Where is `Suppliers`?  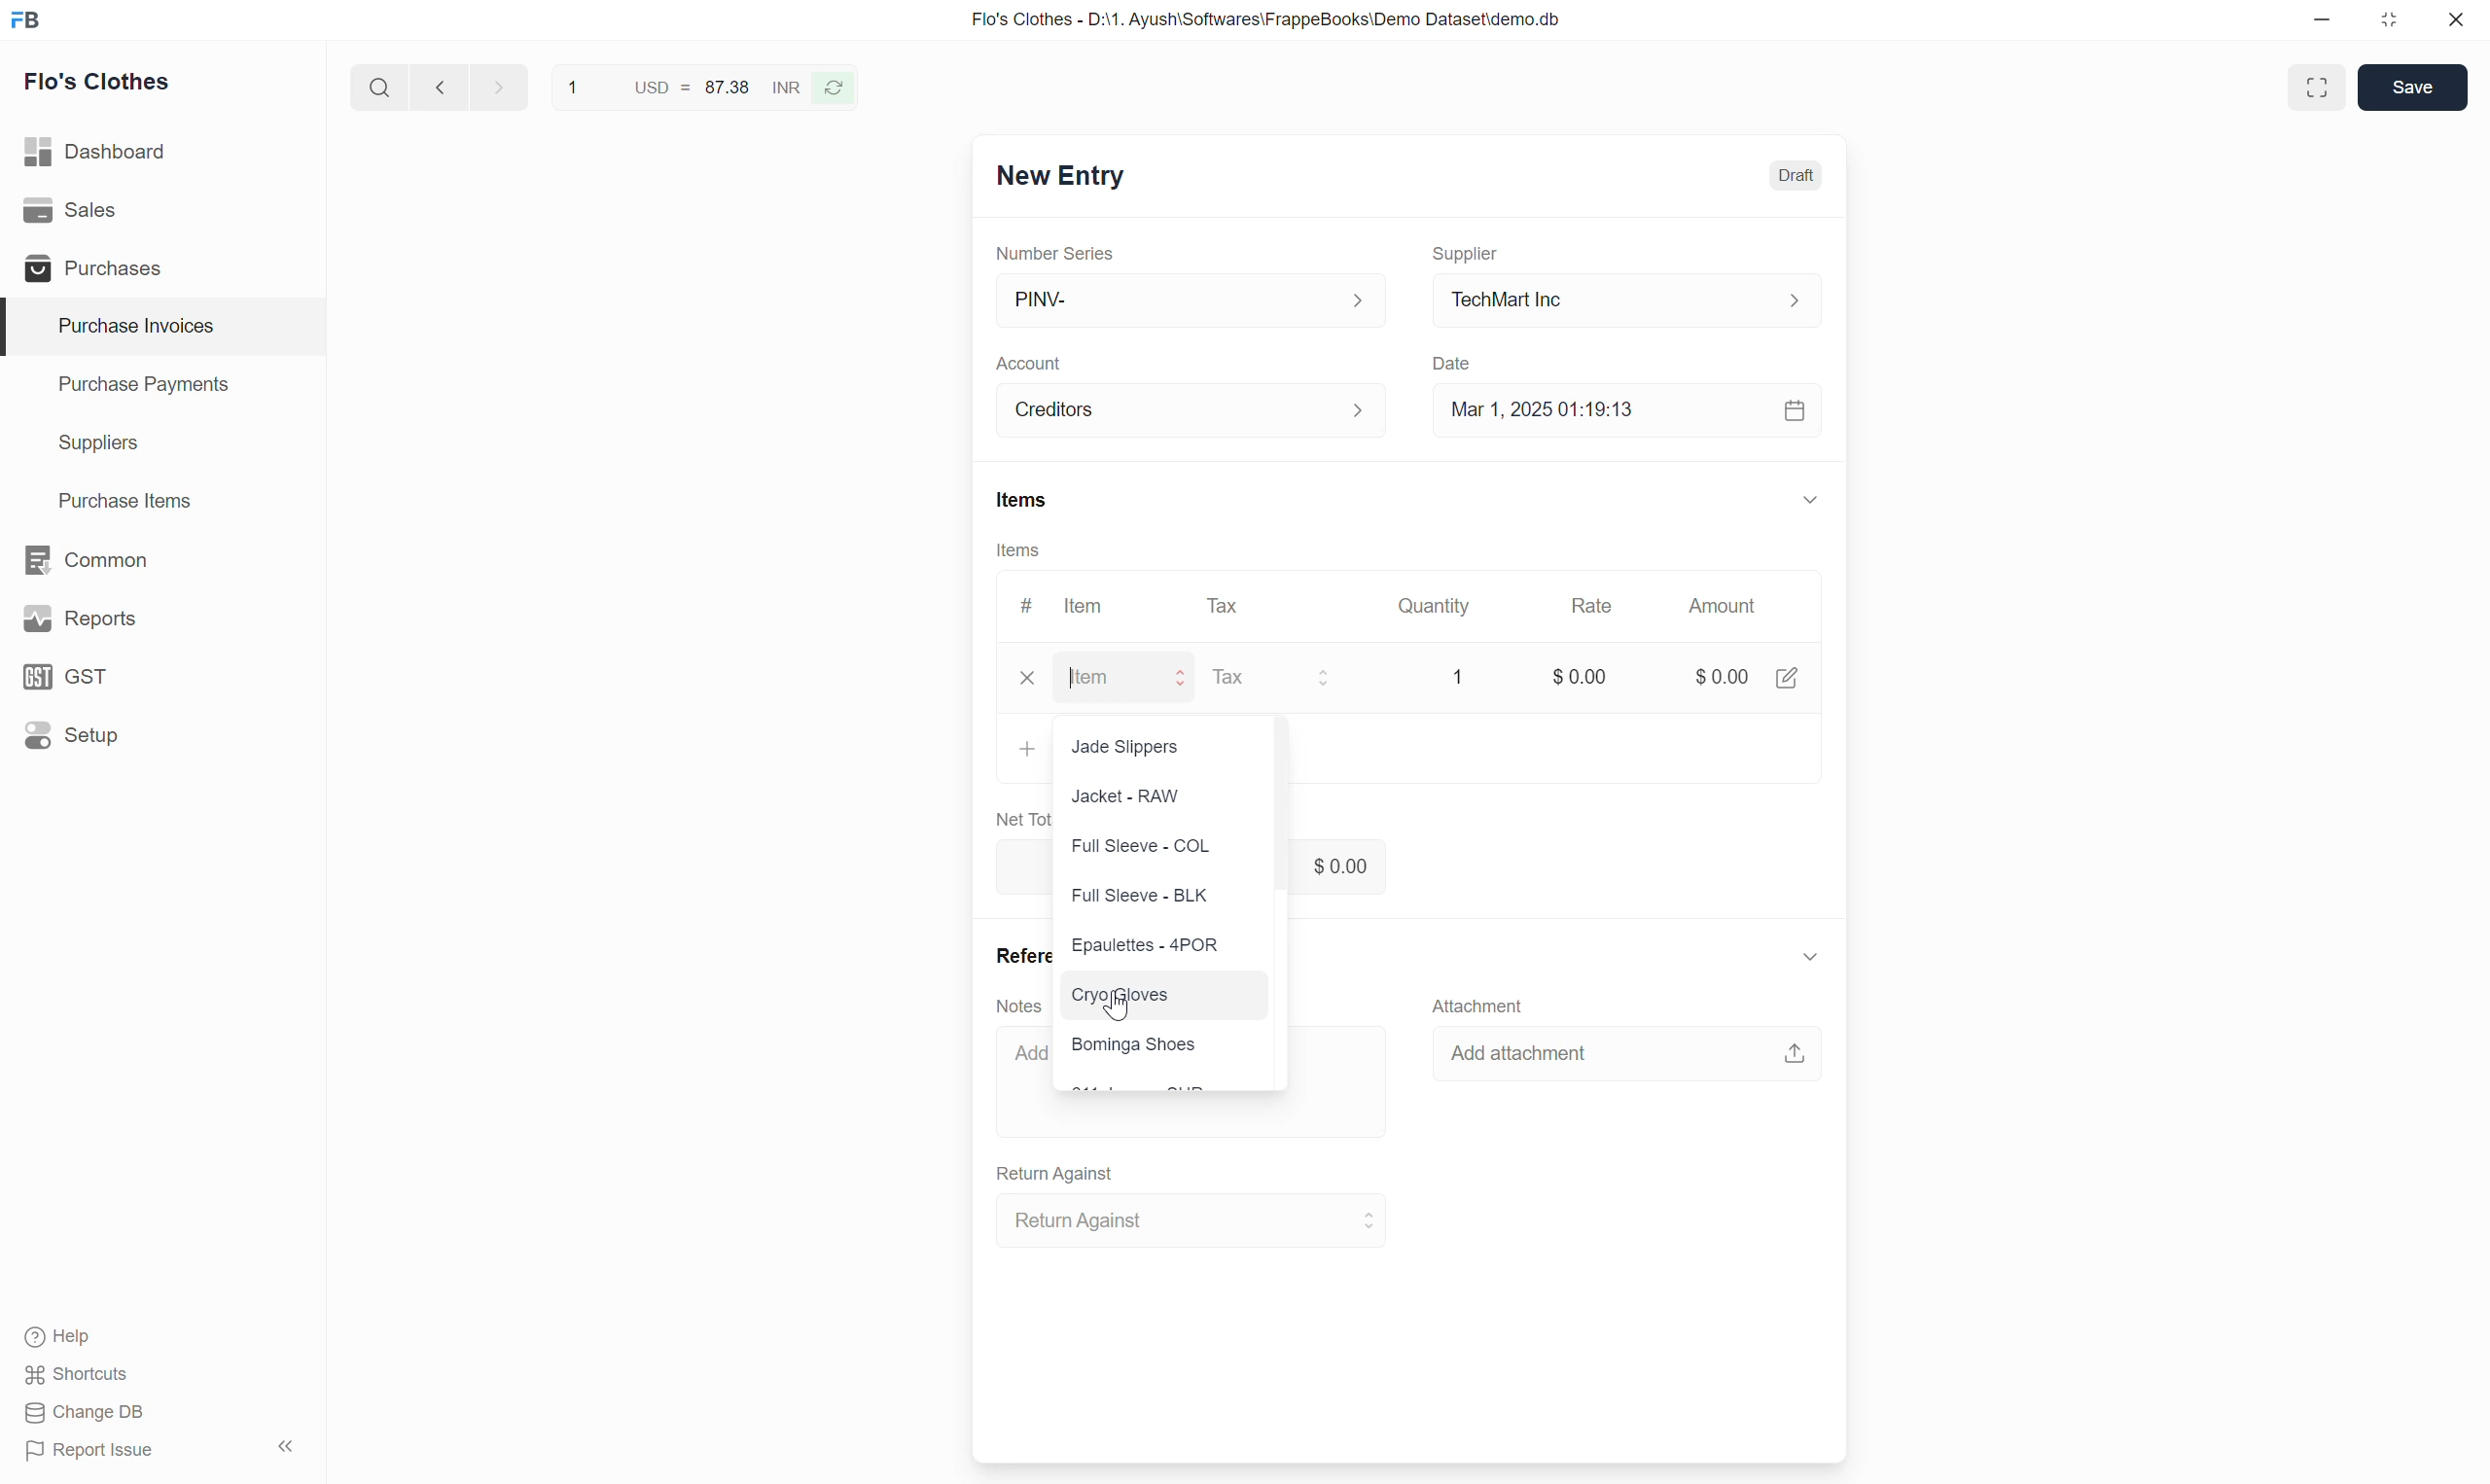
Suppliers is located at coordinates (84, 444).